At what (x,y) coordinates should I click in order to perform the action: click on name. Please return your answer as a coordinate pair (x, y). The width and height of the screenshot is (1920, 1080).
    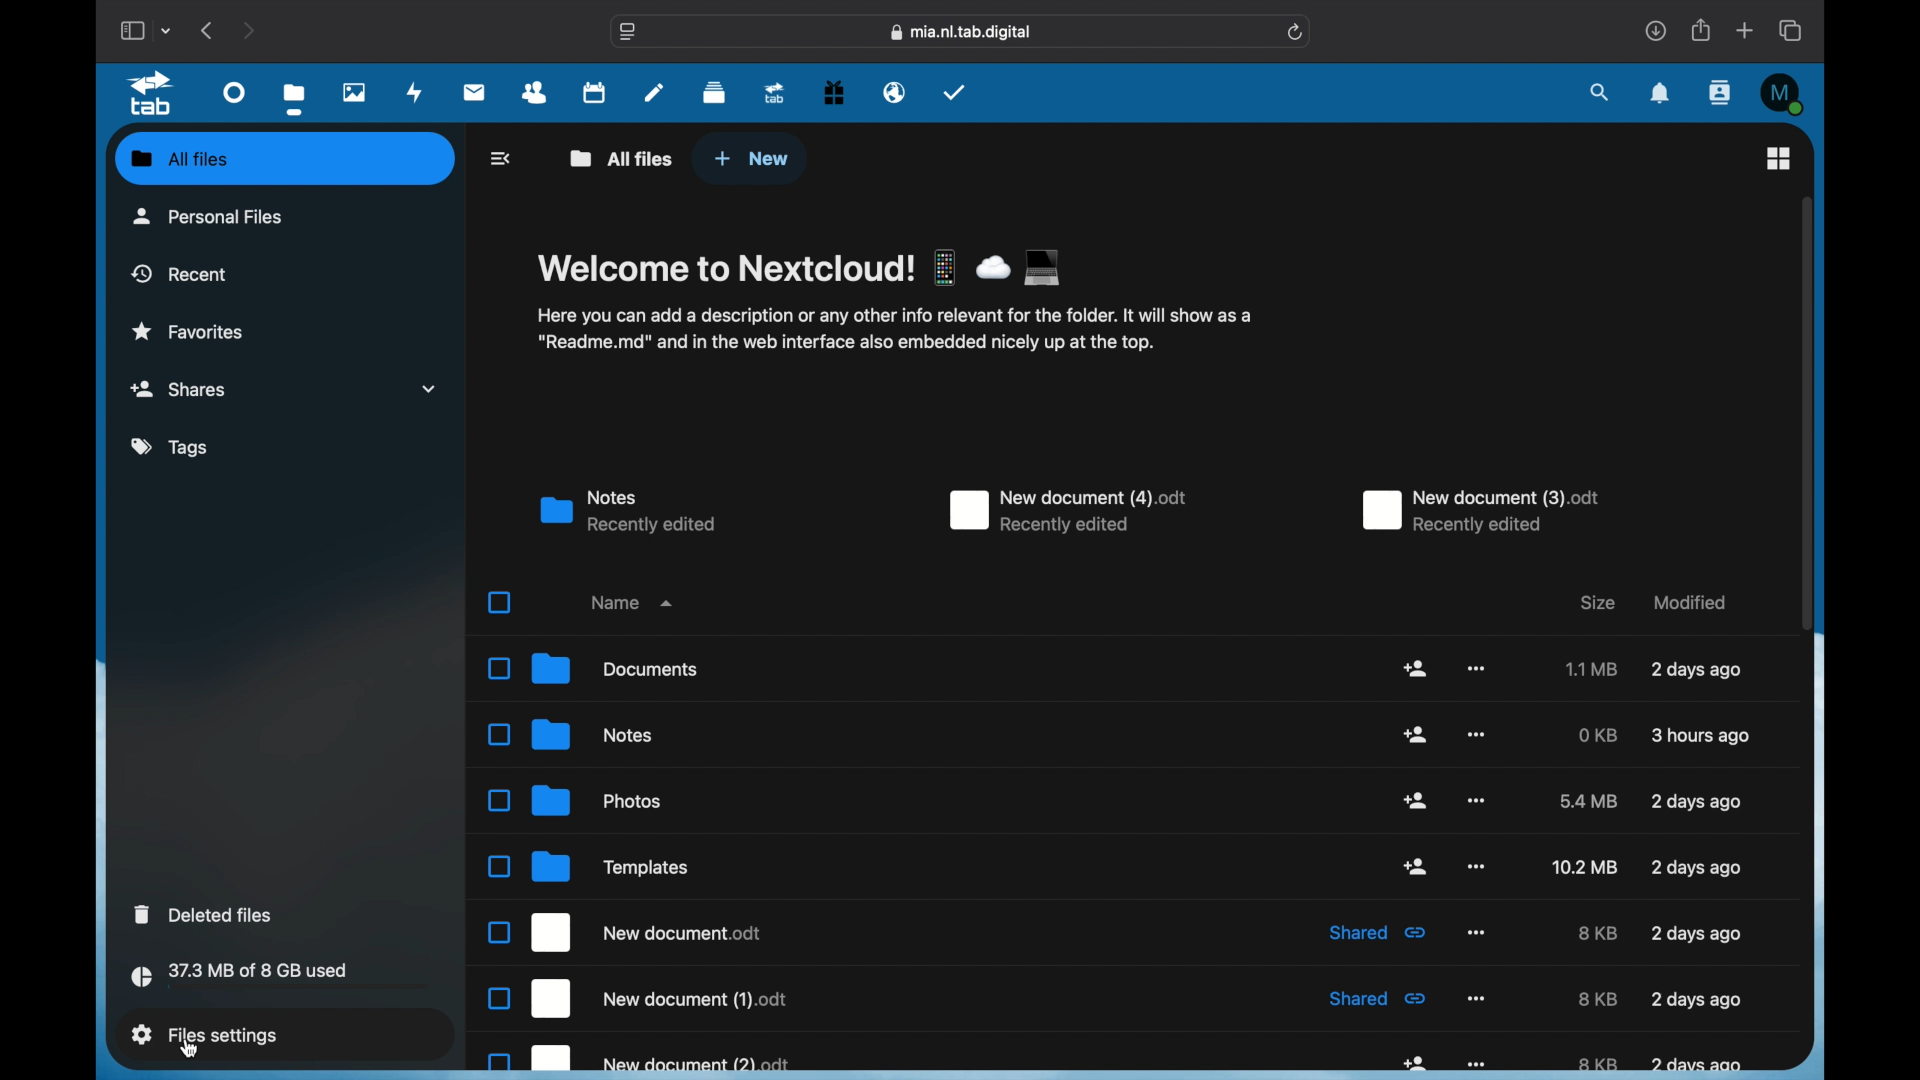
    Looking at the image, I should click on (631, 602).